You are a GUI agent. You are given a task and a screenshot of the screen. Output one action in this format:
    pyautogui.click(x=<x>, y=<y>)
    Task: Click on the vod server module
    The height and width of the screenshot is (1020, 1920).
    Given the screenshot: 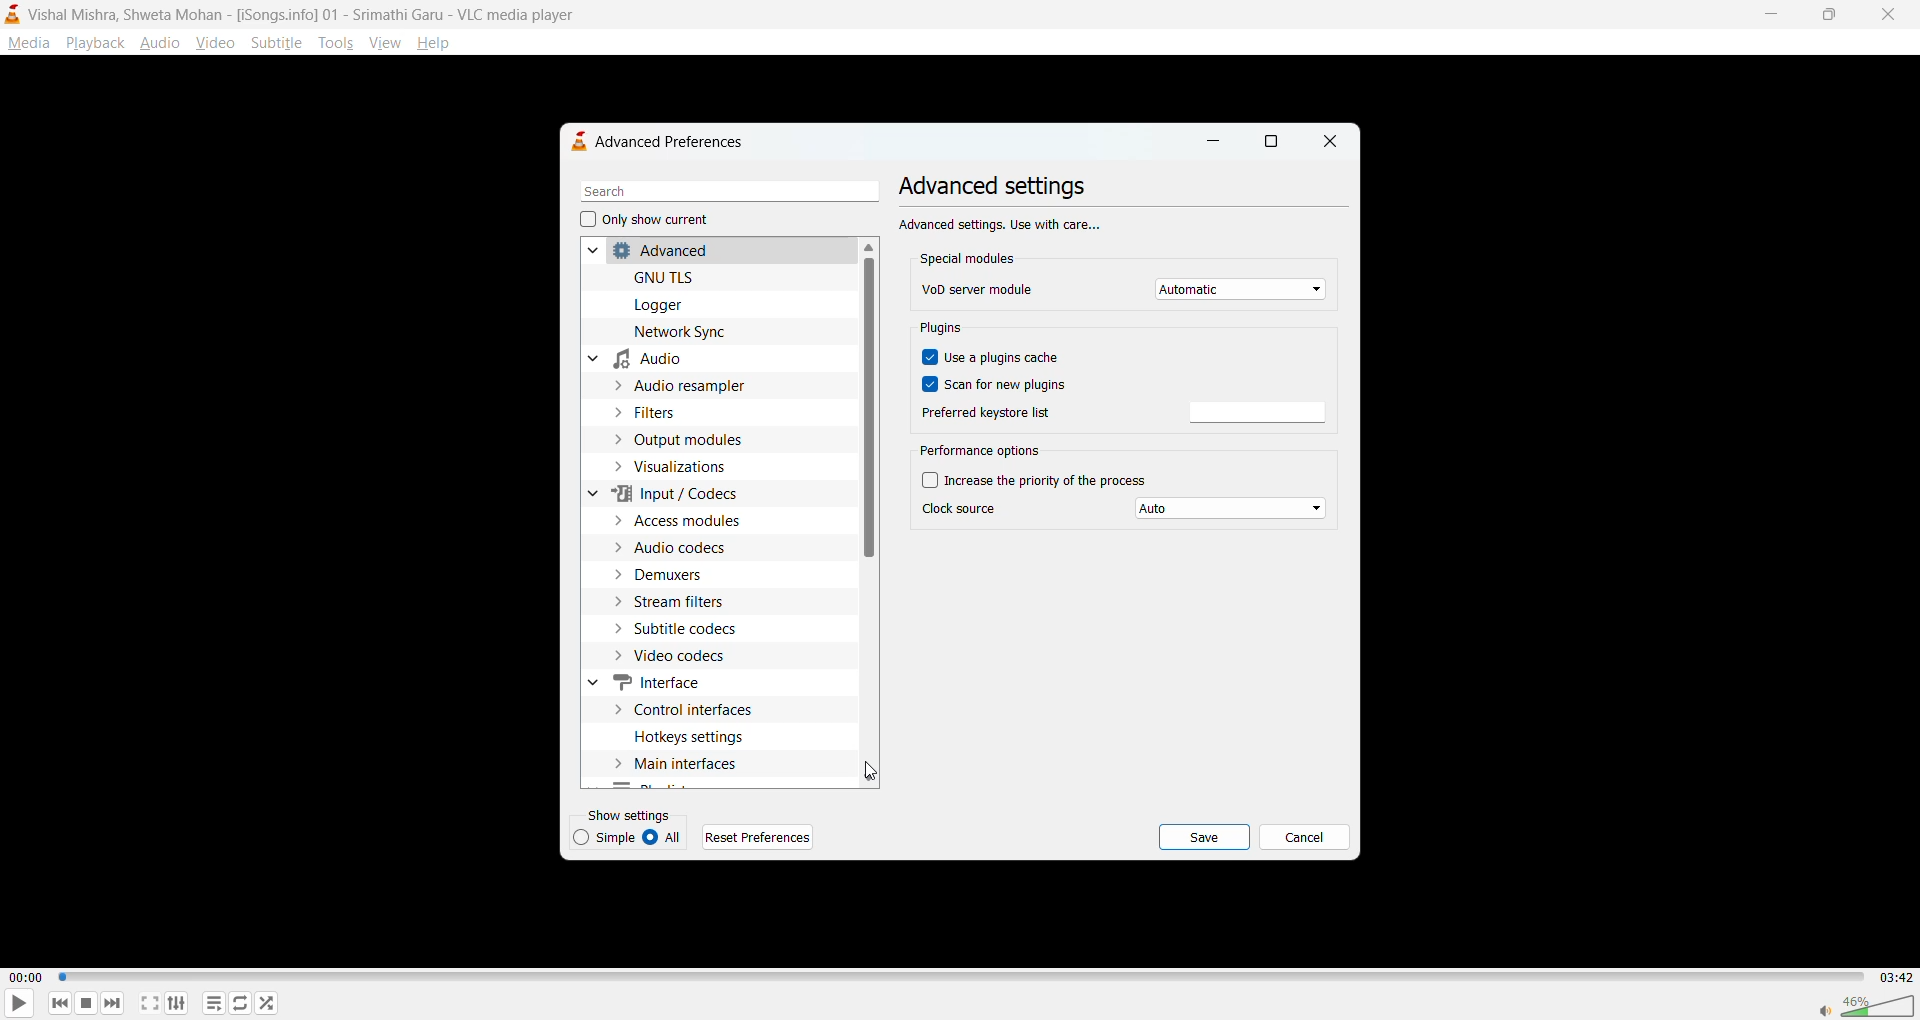 What is the action you would take?
    pyautogui.click(x=976, y=289)
    